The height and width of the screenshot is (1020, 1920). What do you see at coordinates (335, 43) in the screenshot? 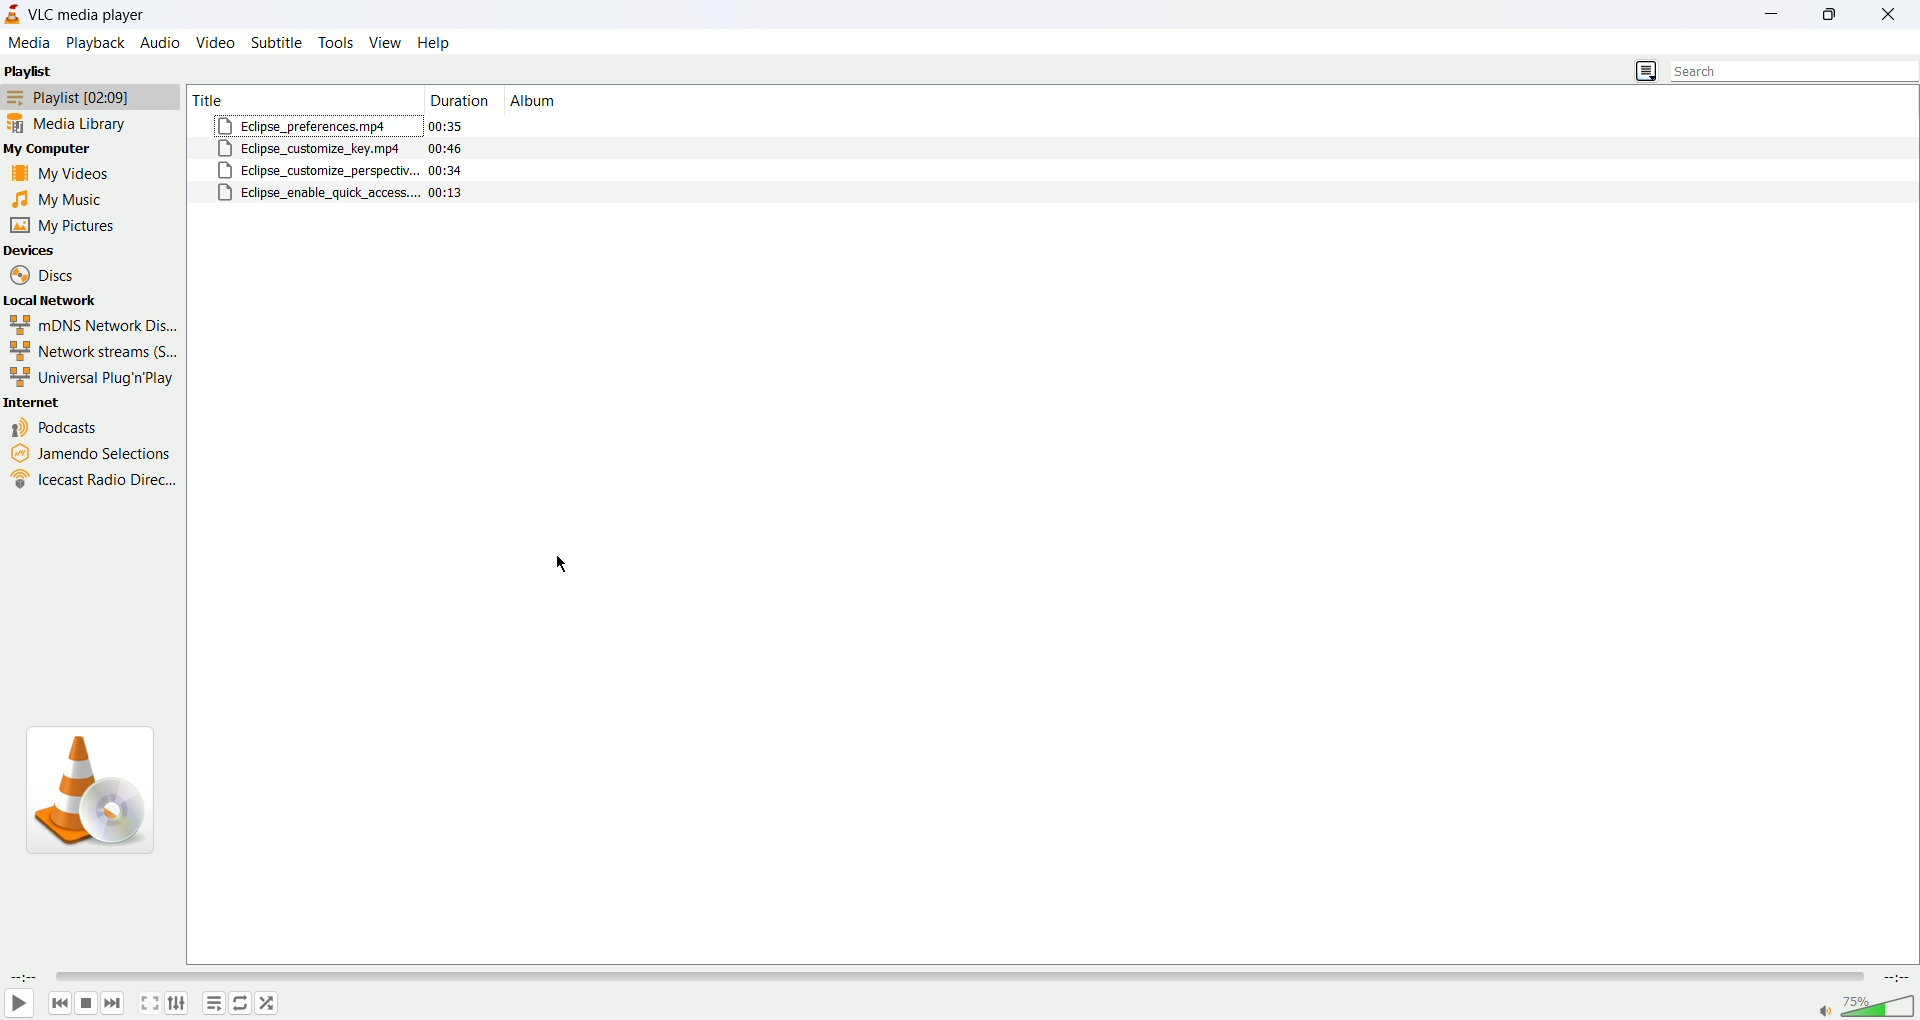
I see `tools` at bounding box center [335, 43].